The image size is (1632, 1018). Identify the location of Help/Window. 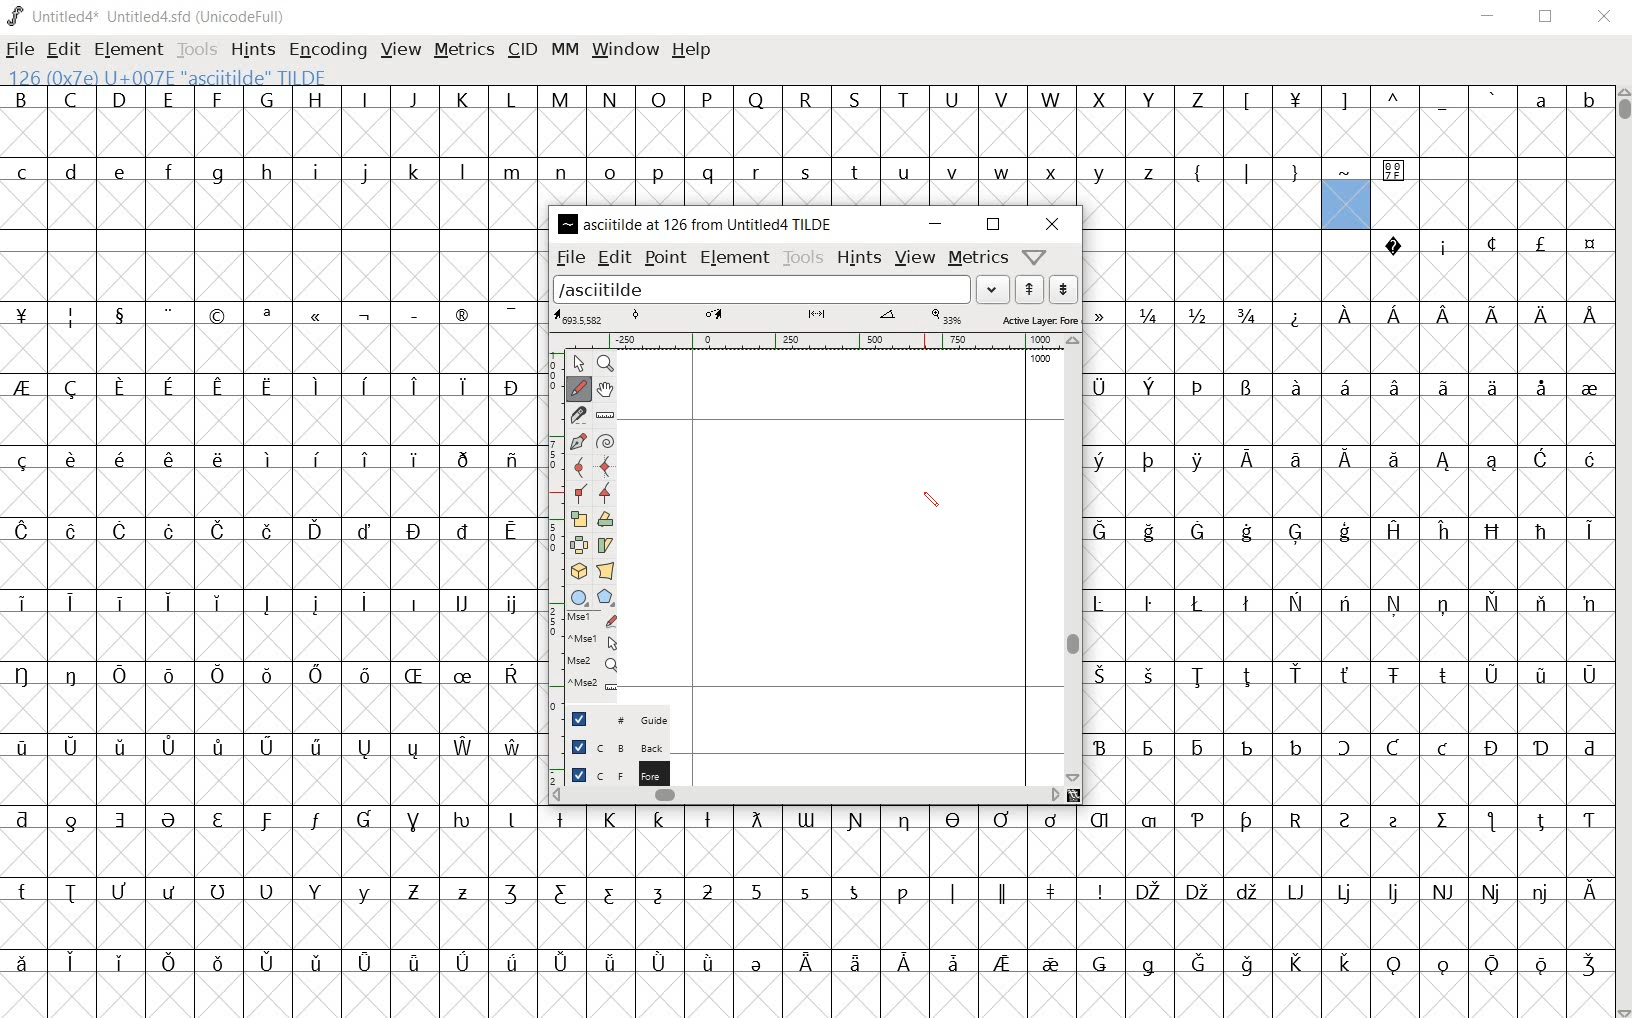
(1037, 257).